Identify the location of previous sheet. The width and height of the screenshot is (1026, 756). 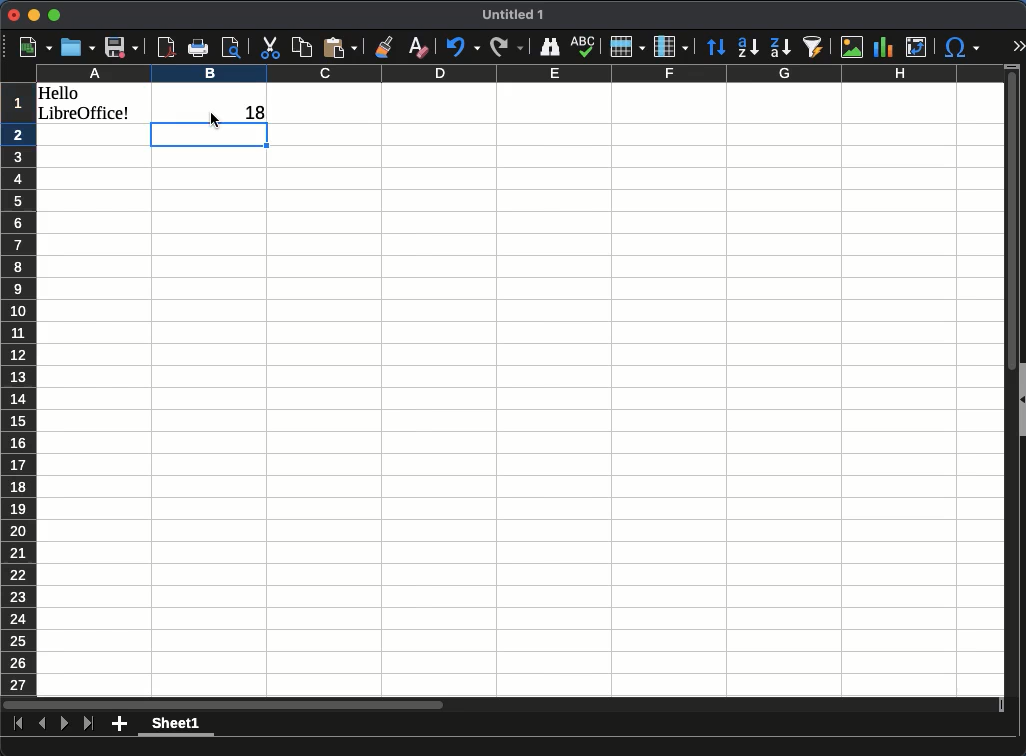
(42, 720).